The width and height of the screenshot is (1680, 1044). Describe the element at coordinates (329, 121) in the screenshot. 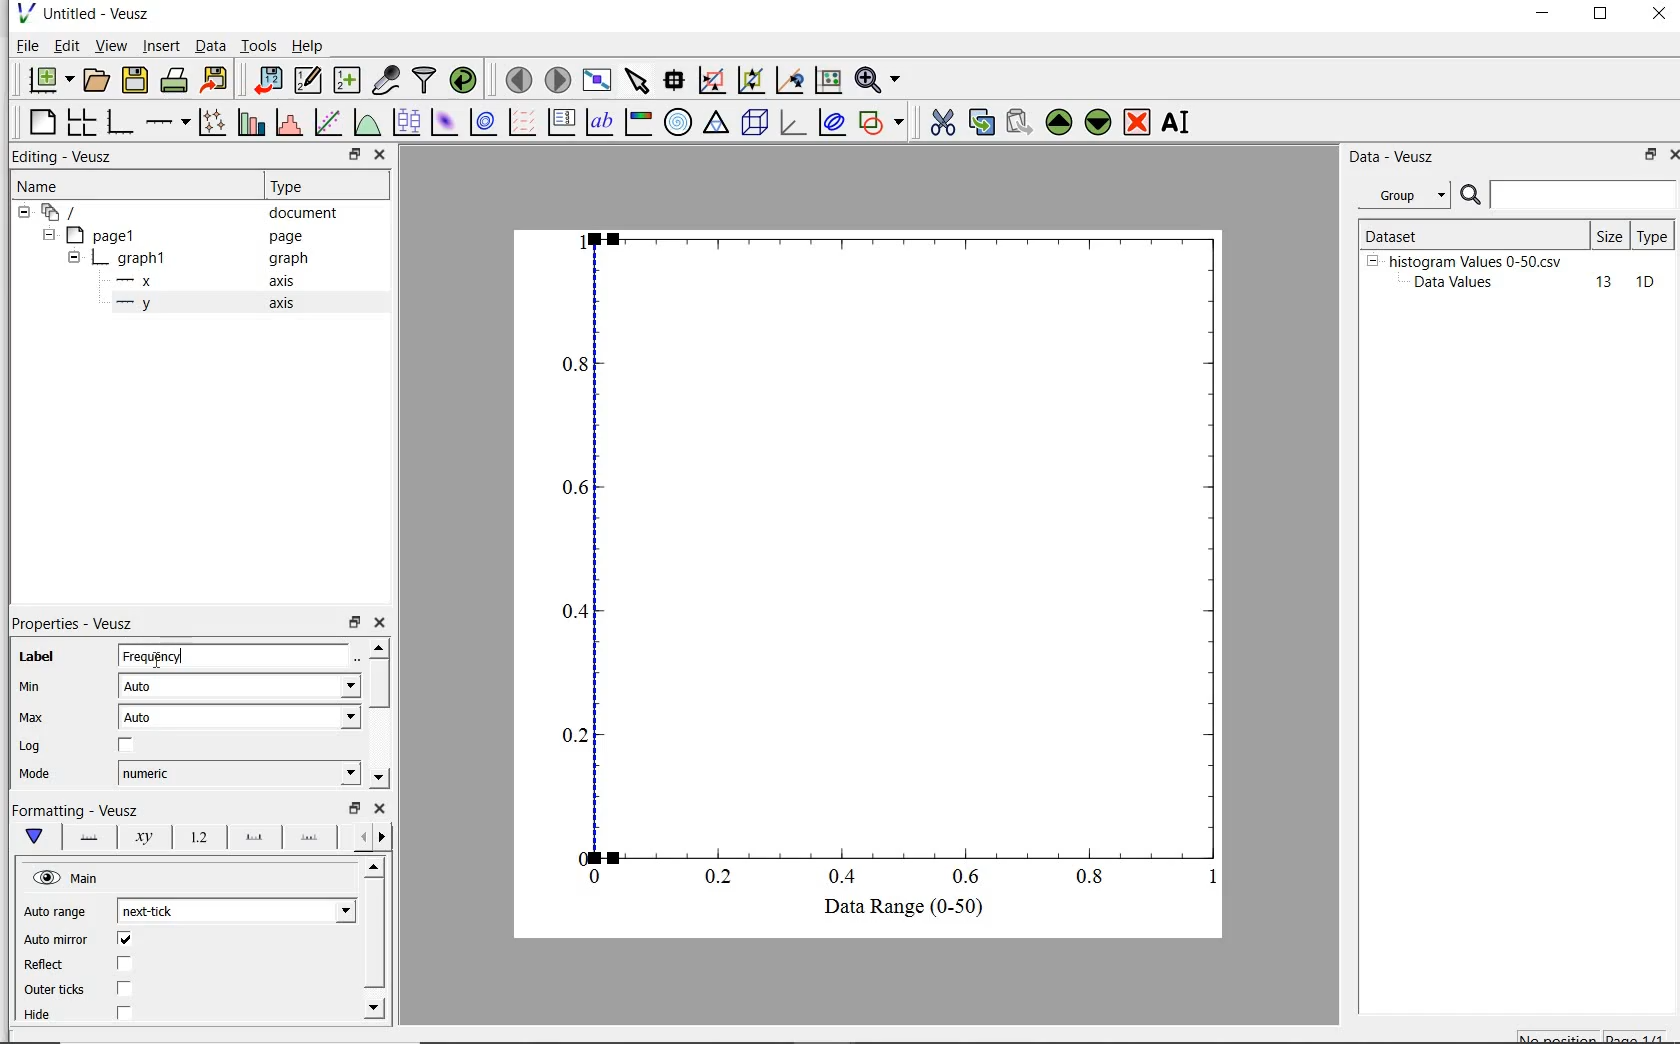

I see `fit a function to data` at that location.